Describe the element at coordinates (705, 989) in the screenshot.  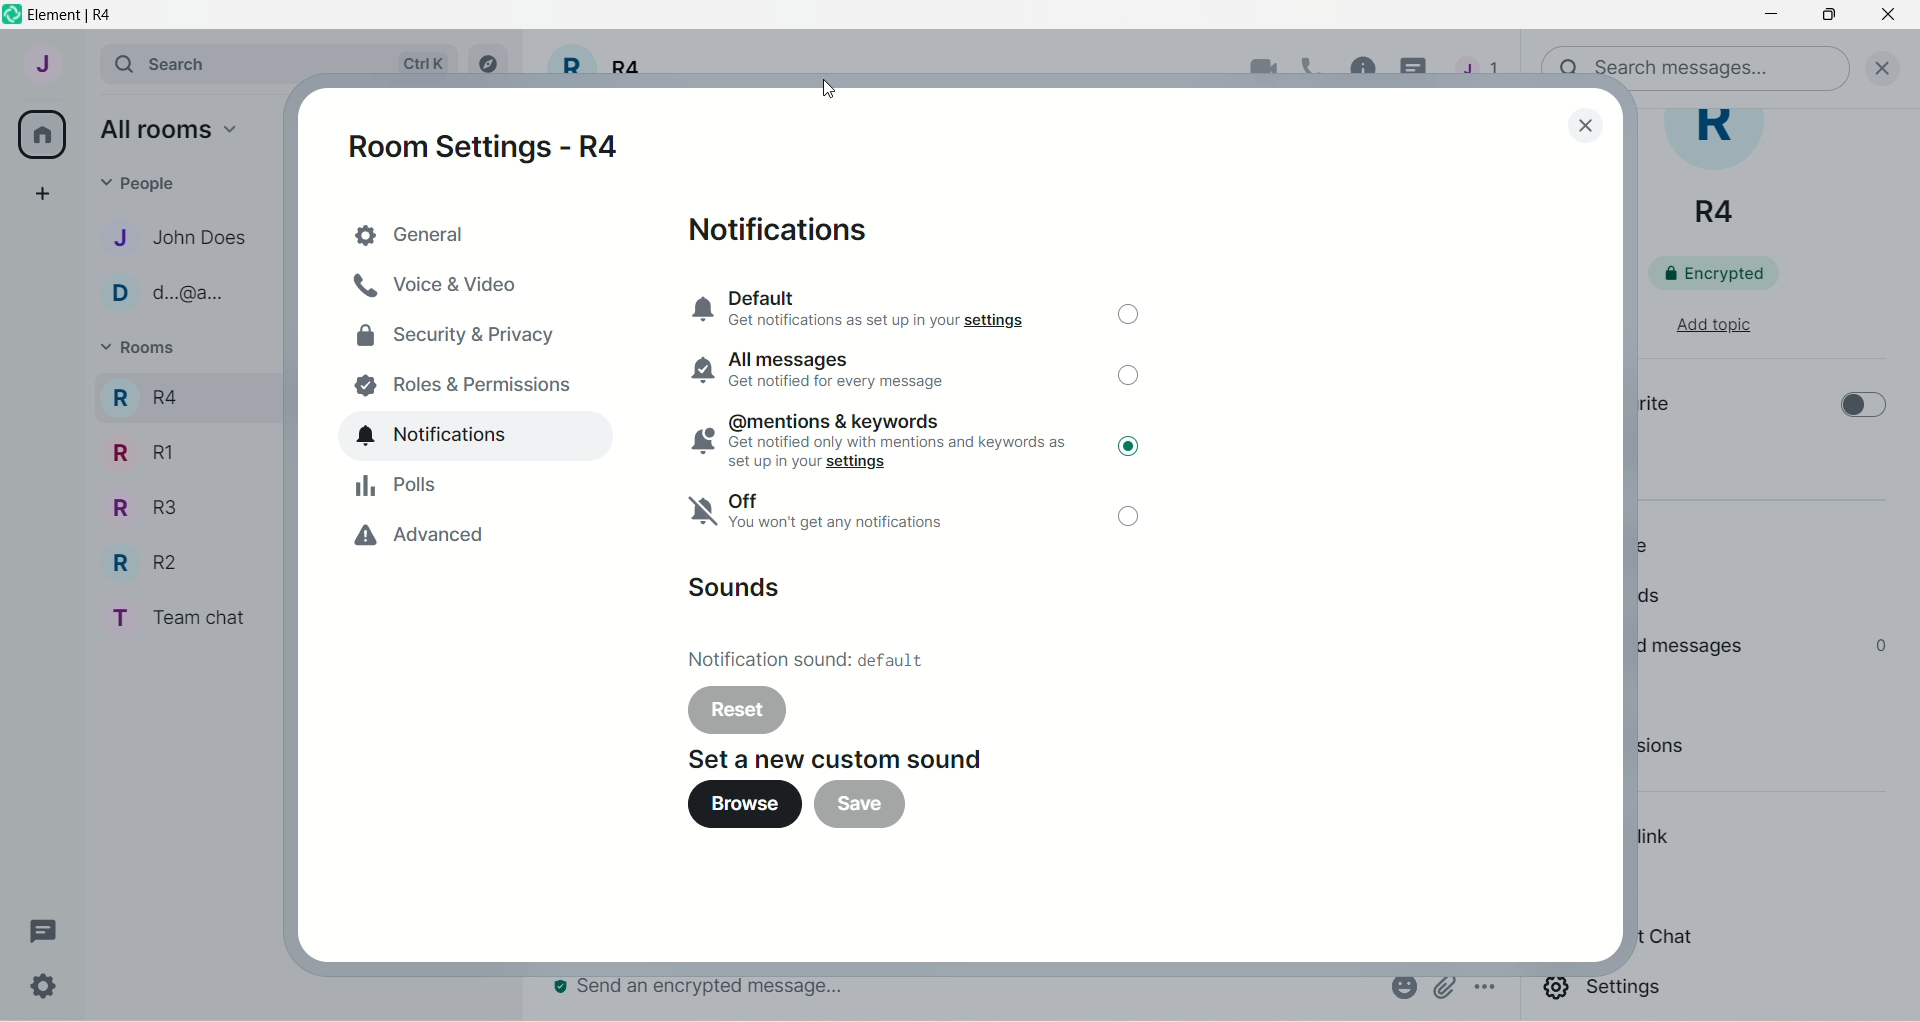
I see `send message` at that location.